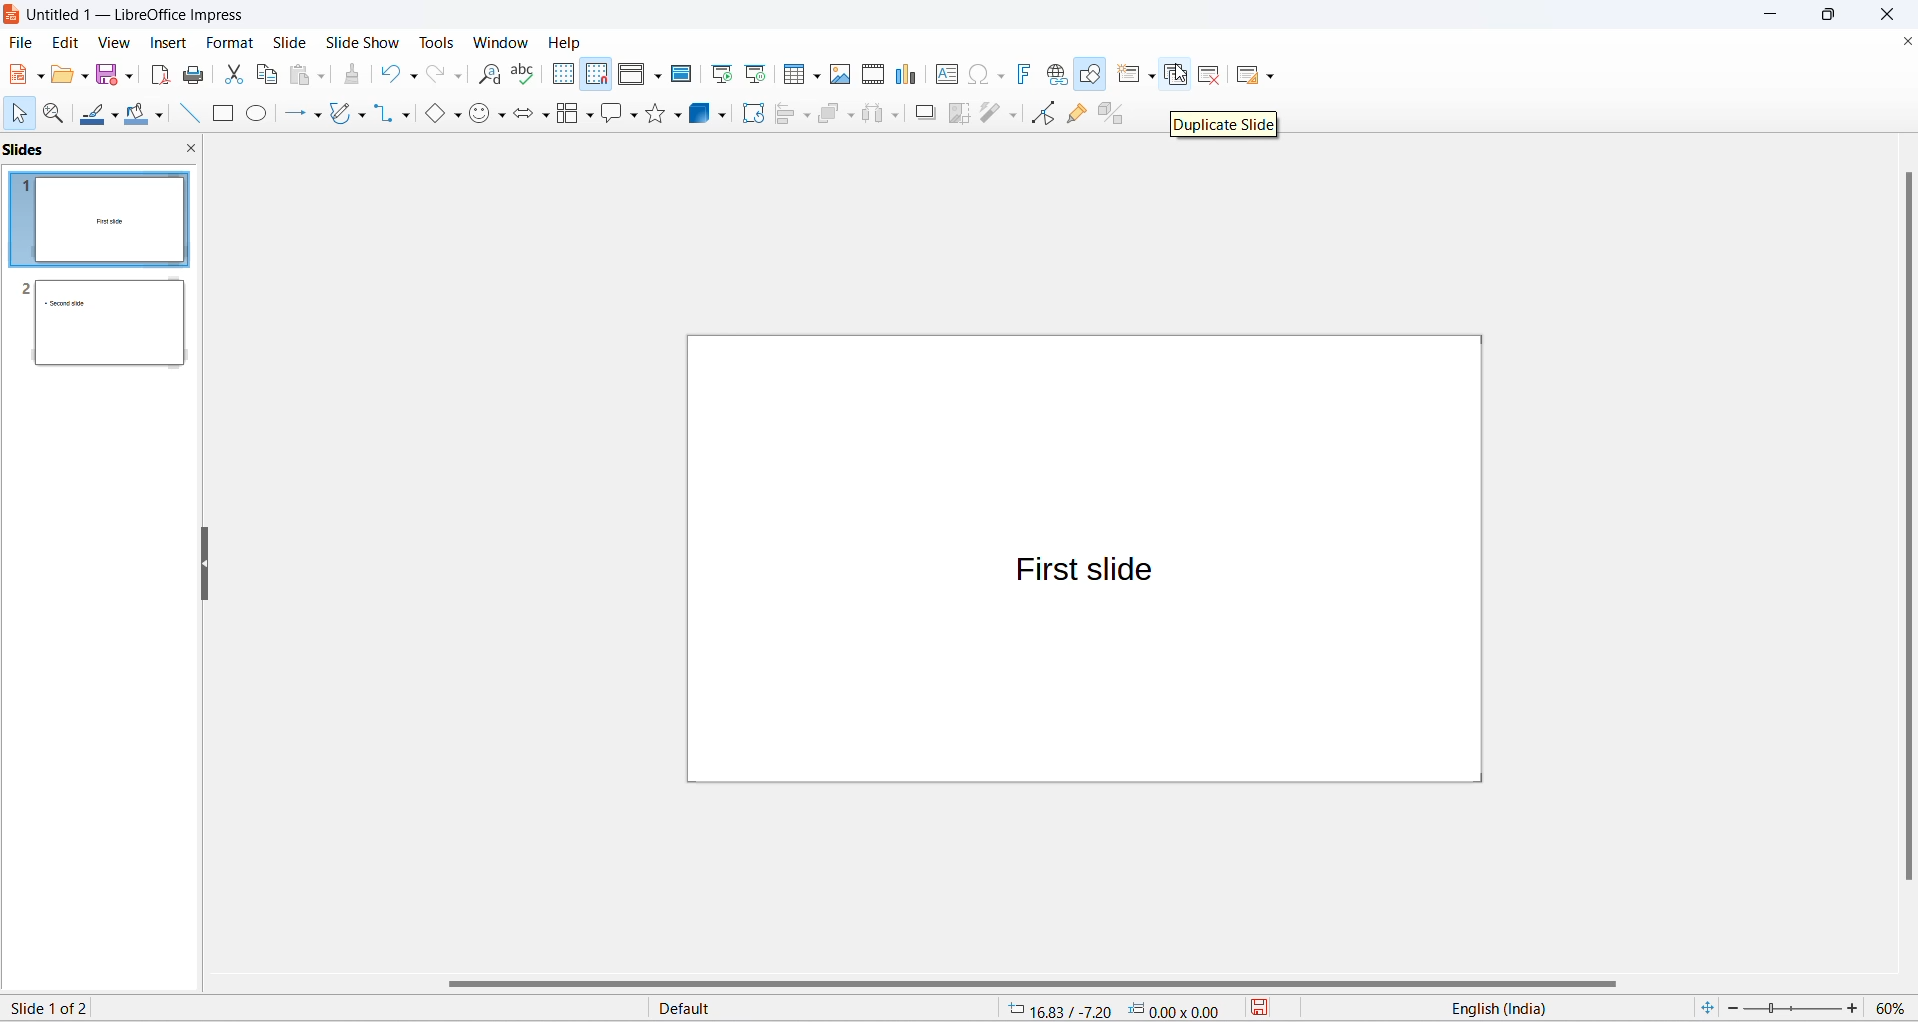 The height and width of the screenshot is (1022, 1918). I want to click on toggle extrusion, so click(1127, 115).